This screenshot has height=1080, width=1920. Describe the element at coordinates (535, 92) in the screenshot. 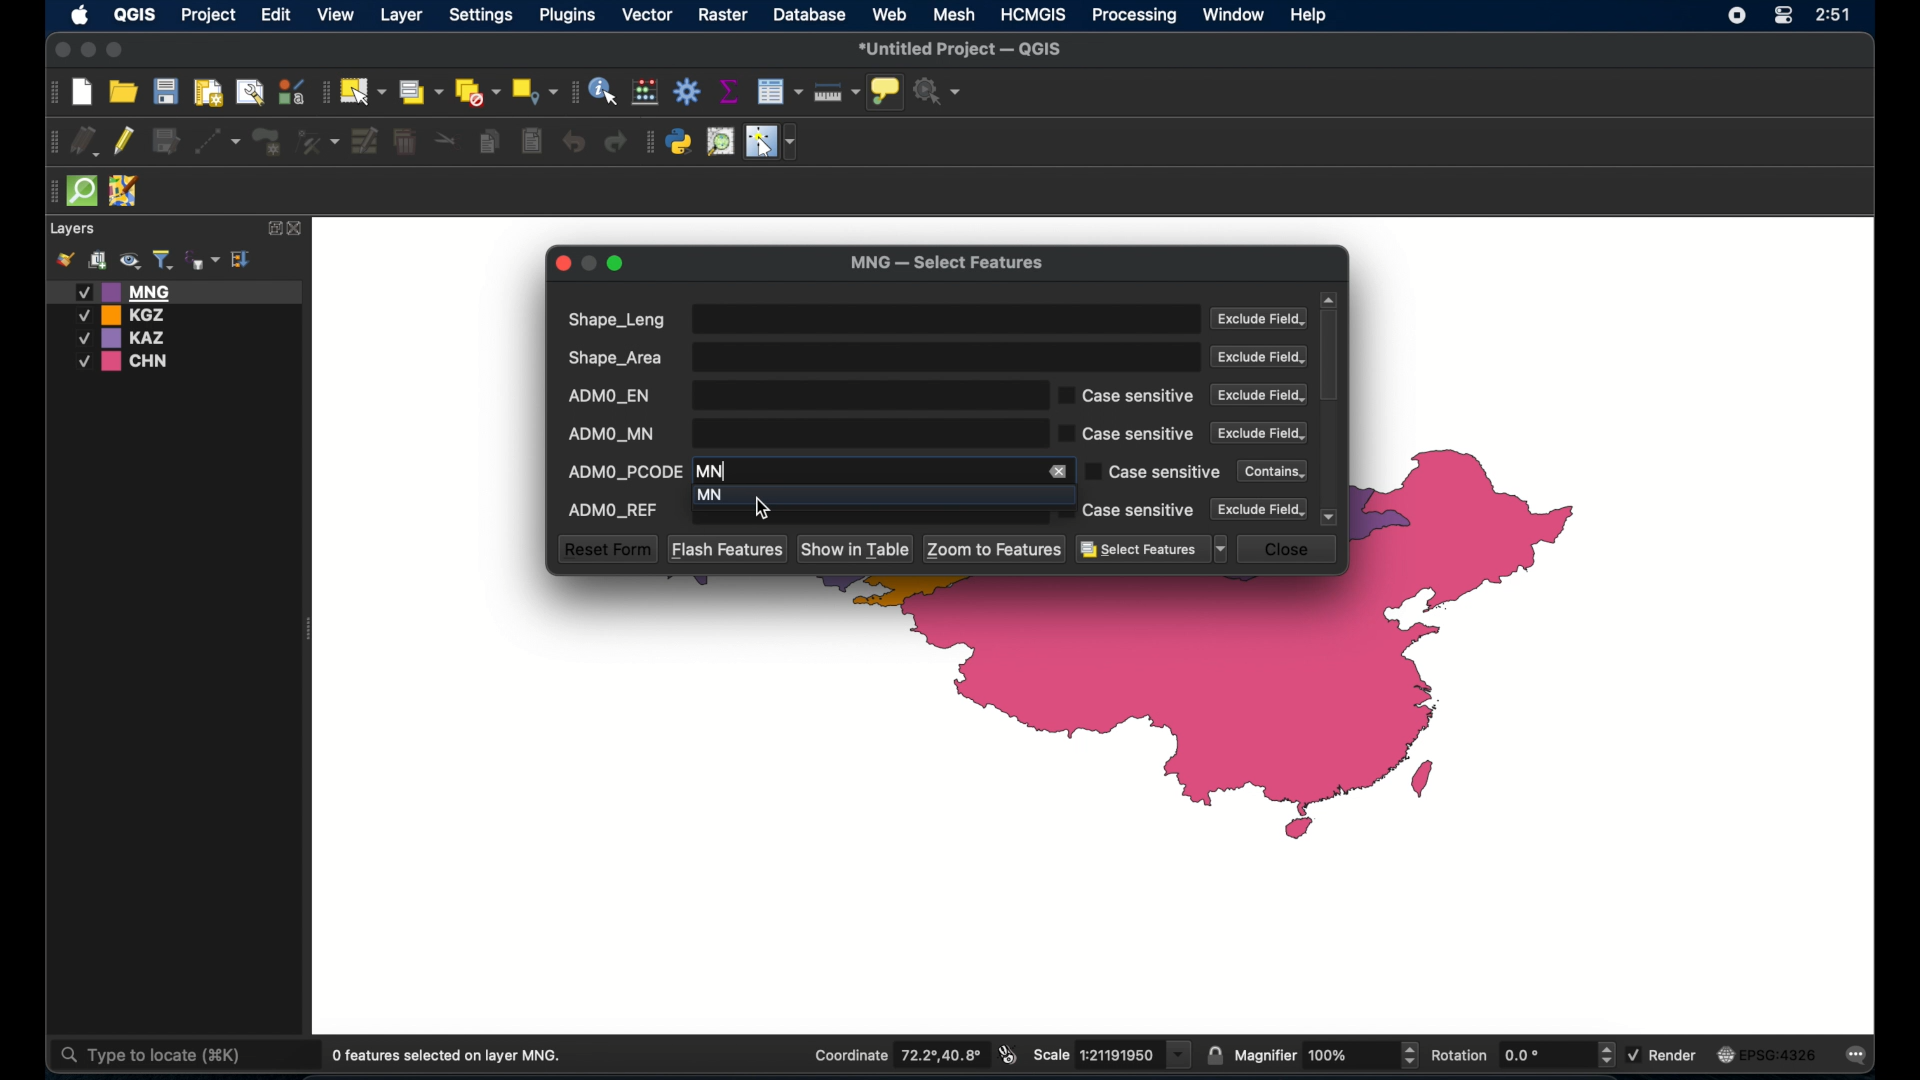

I see `select by location` at that location.